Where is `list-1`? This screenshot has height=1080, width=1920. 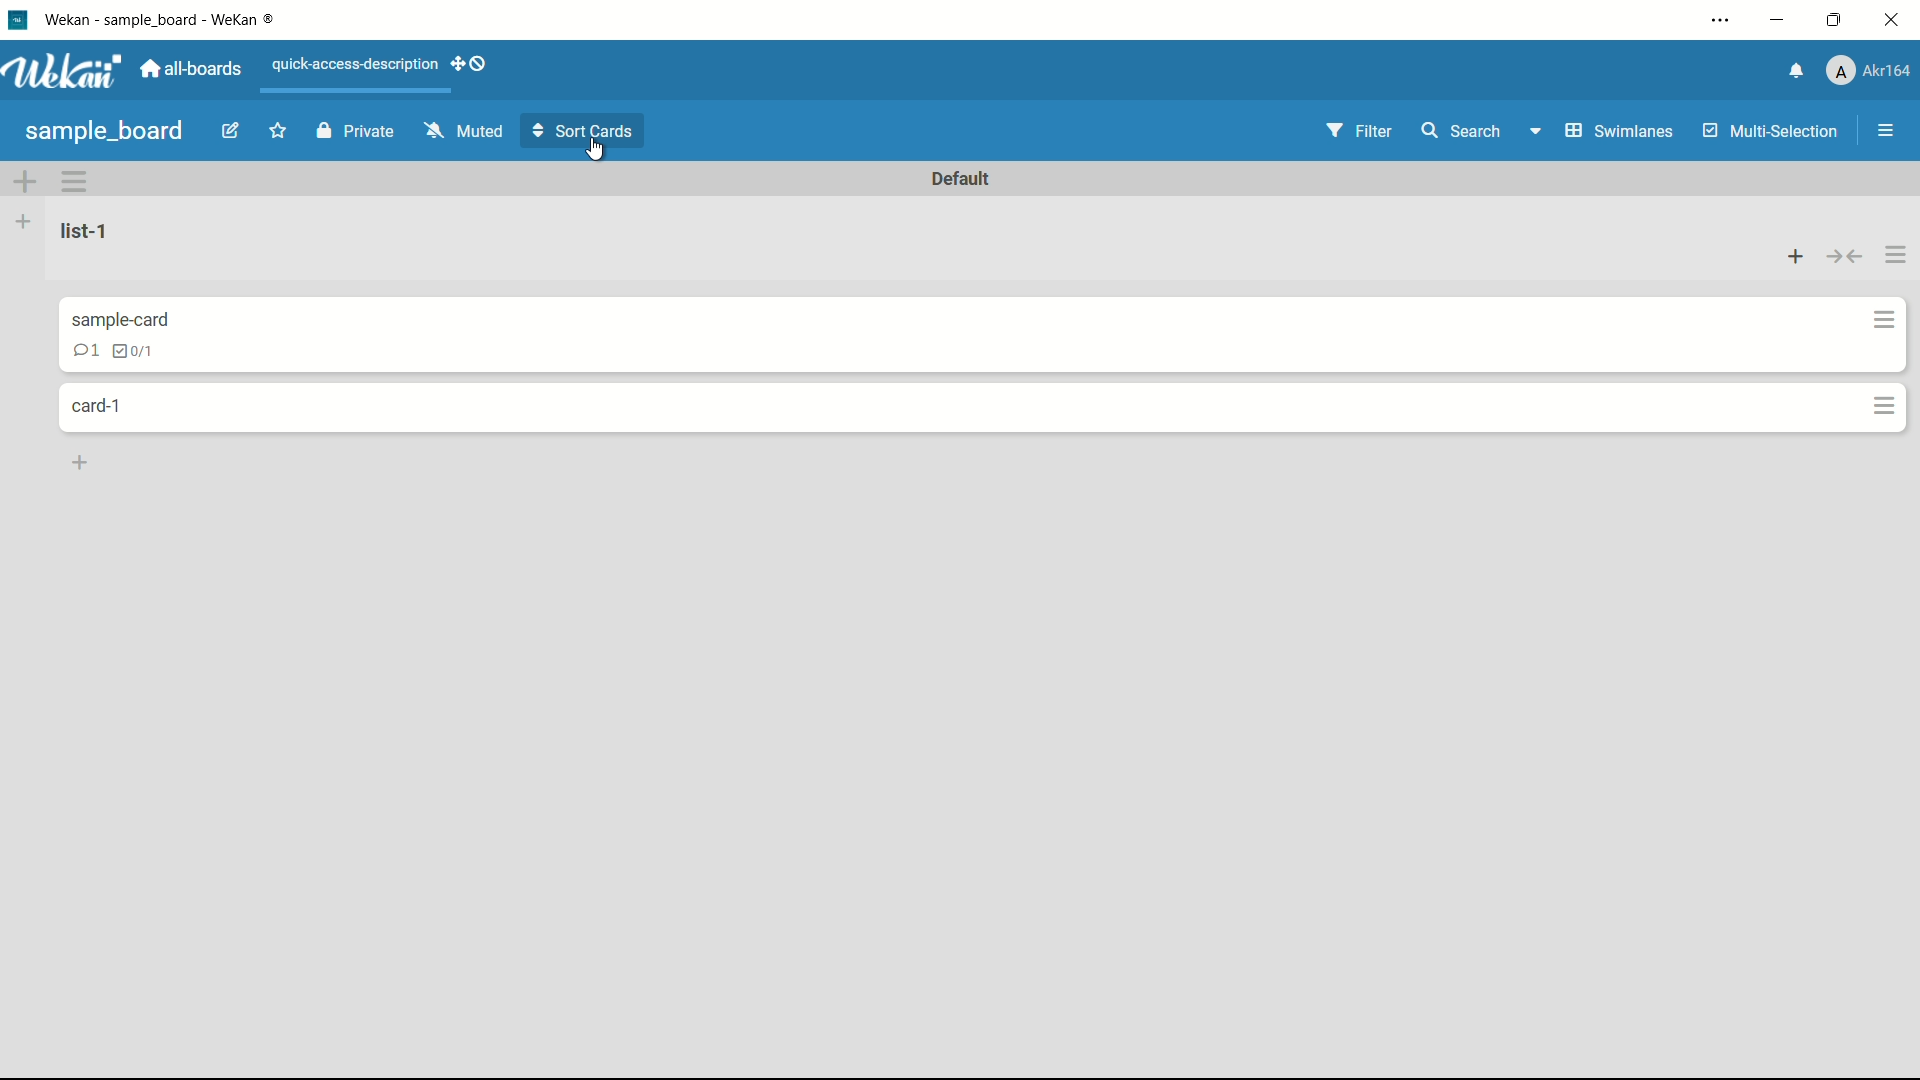
list-1 is located at coordinates (87, 231).